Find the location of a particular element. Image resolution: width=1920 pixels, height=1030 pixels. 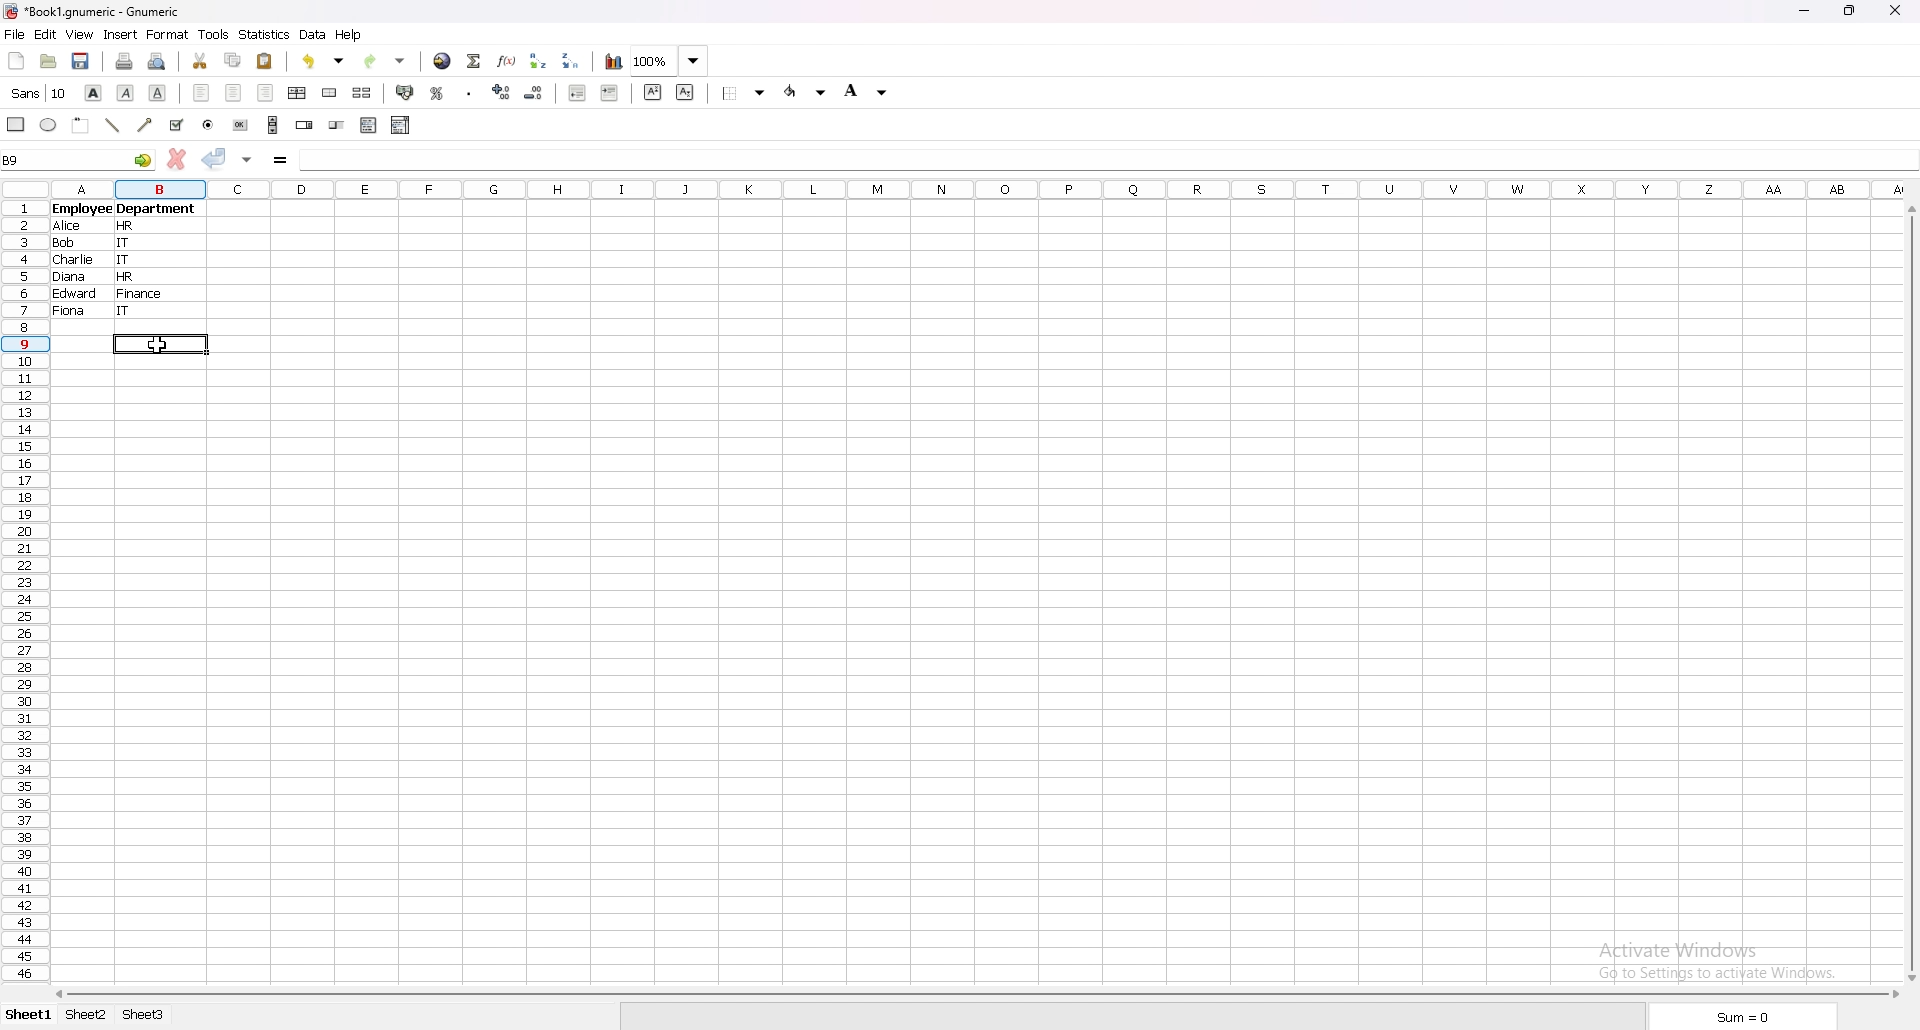

print is located at coordinates (125, 61).